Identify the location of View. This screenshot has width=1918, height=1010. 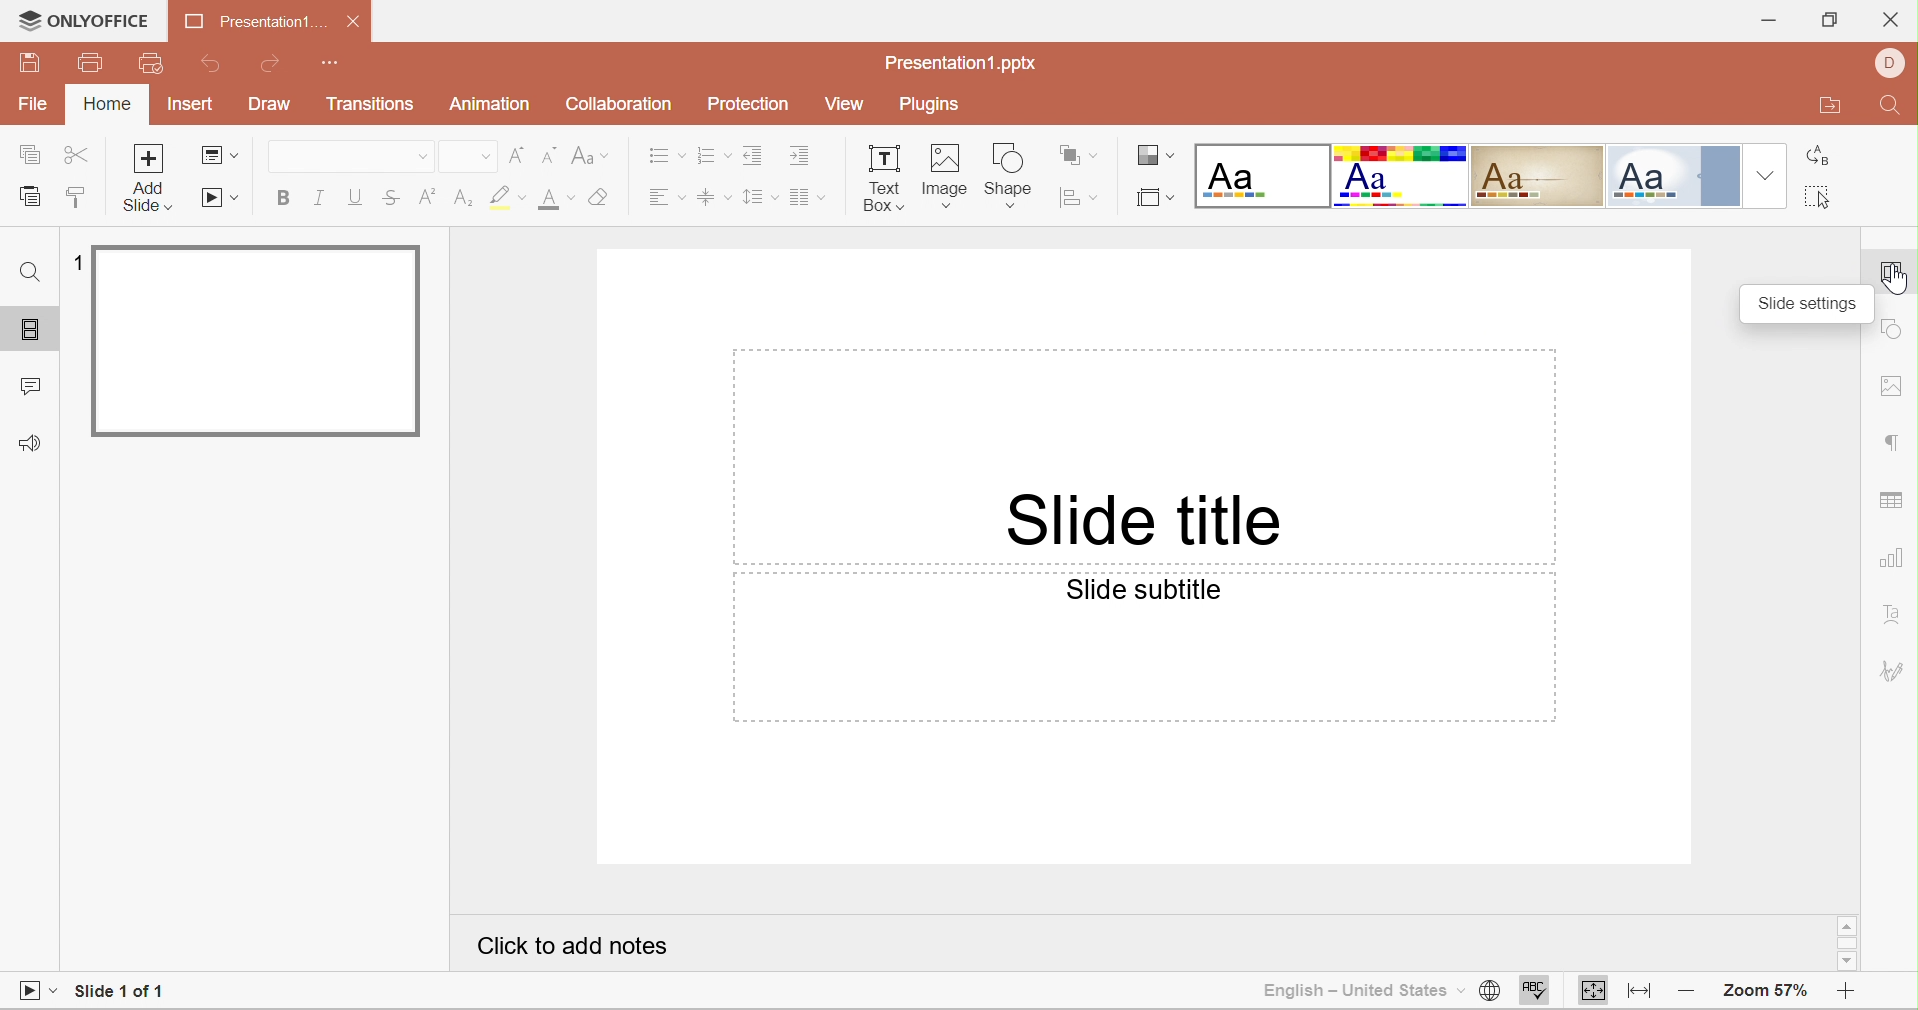
(845, 104).